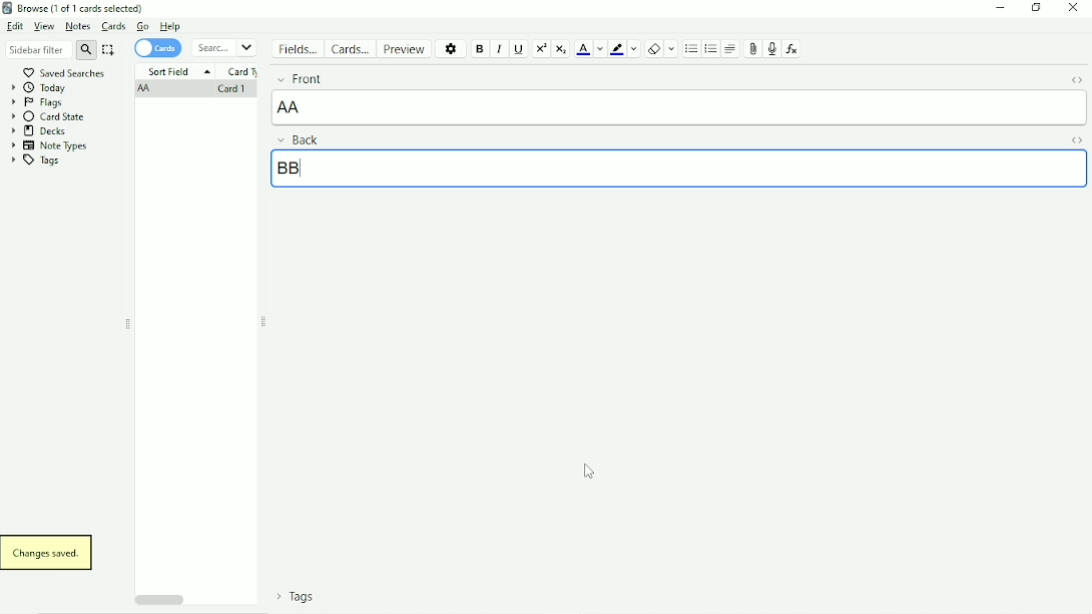  What do you see at coordinates (634, 48) in the screenshot?
I see `Change color` at bounding box center [634, 48].